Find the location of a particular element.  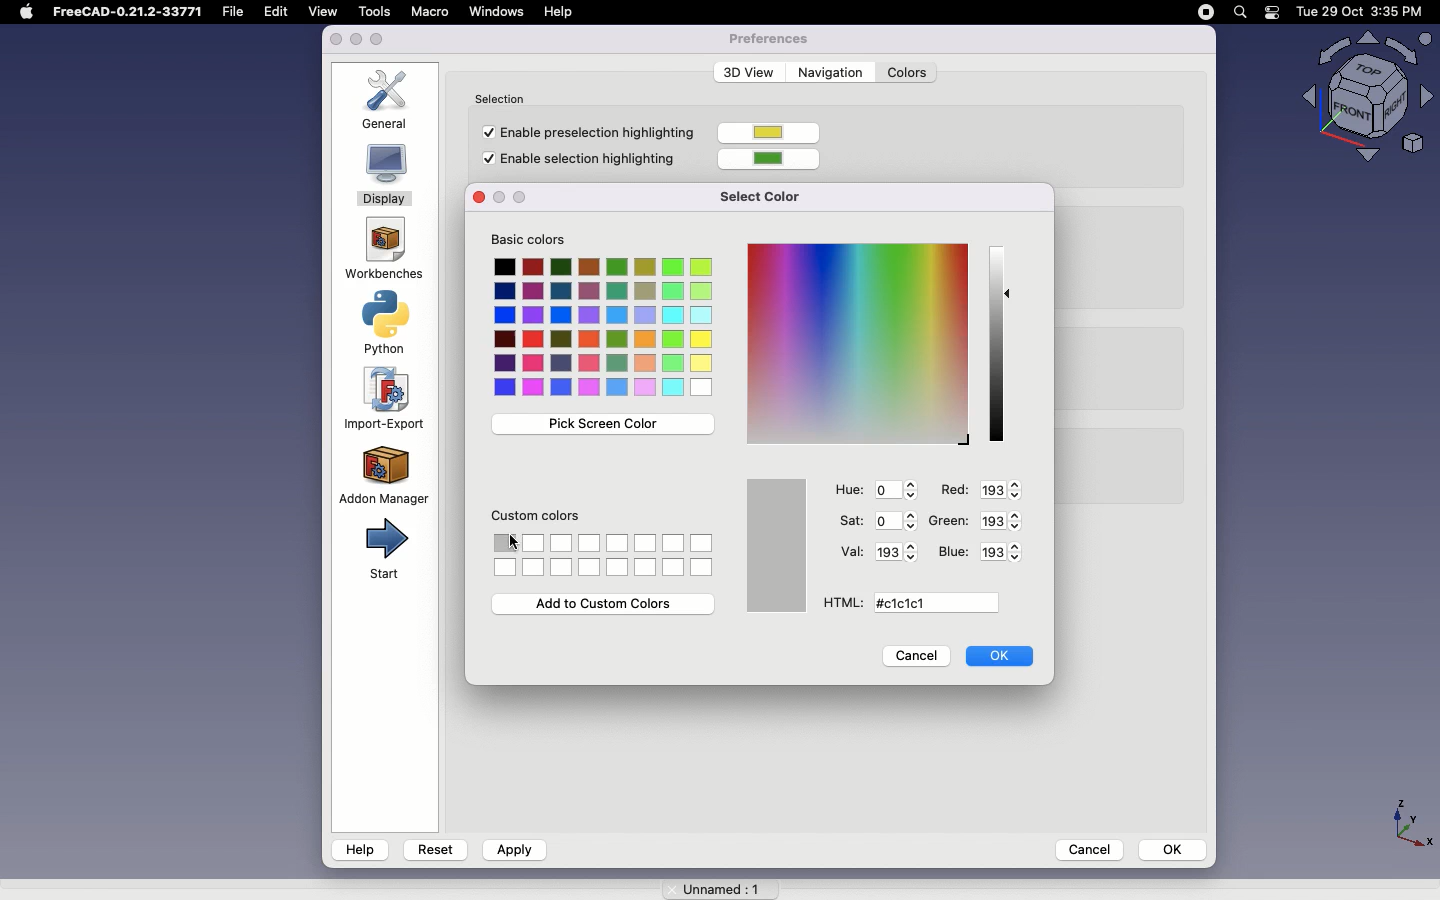

OK is located at coordinates (1174, 849).